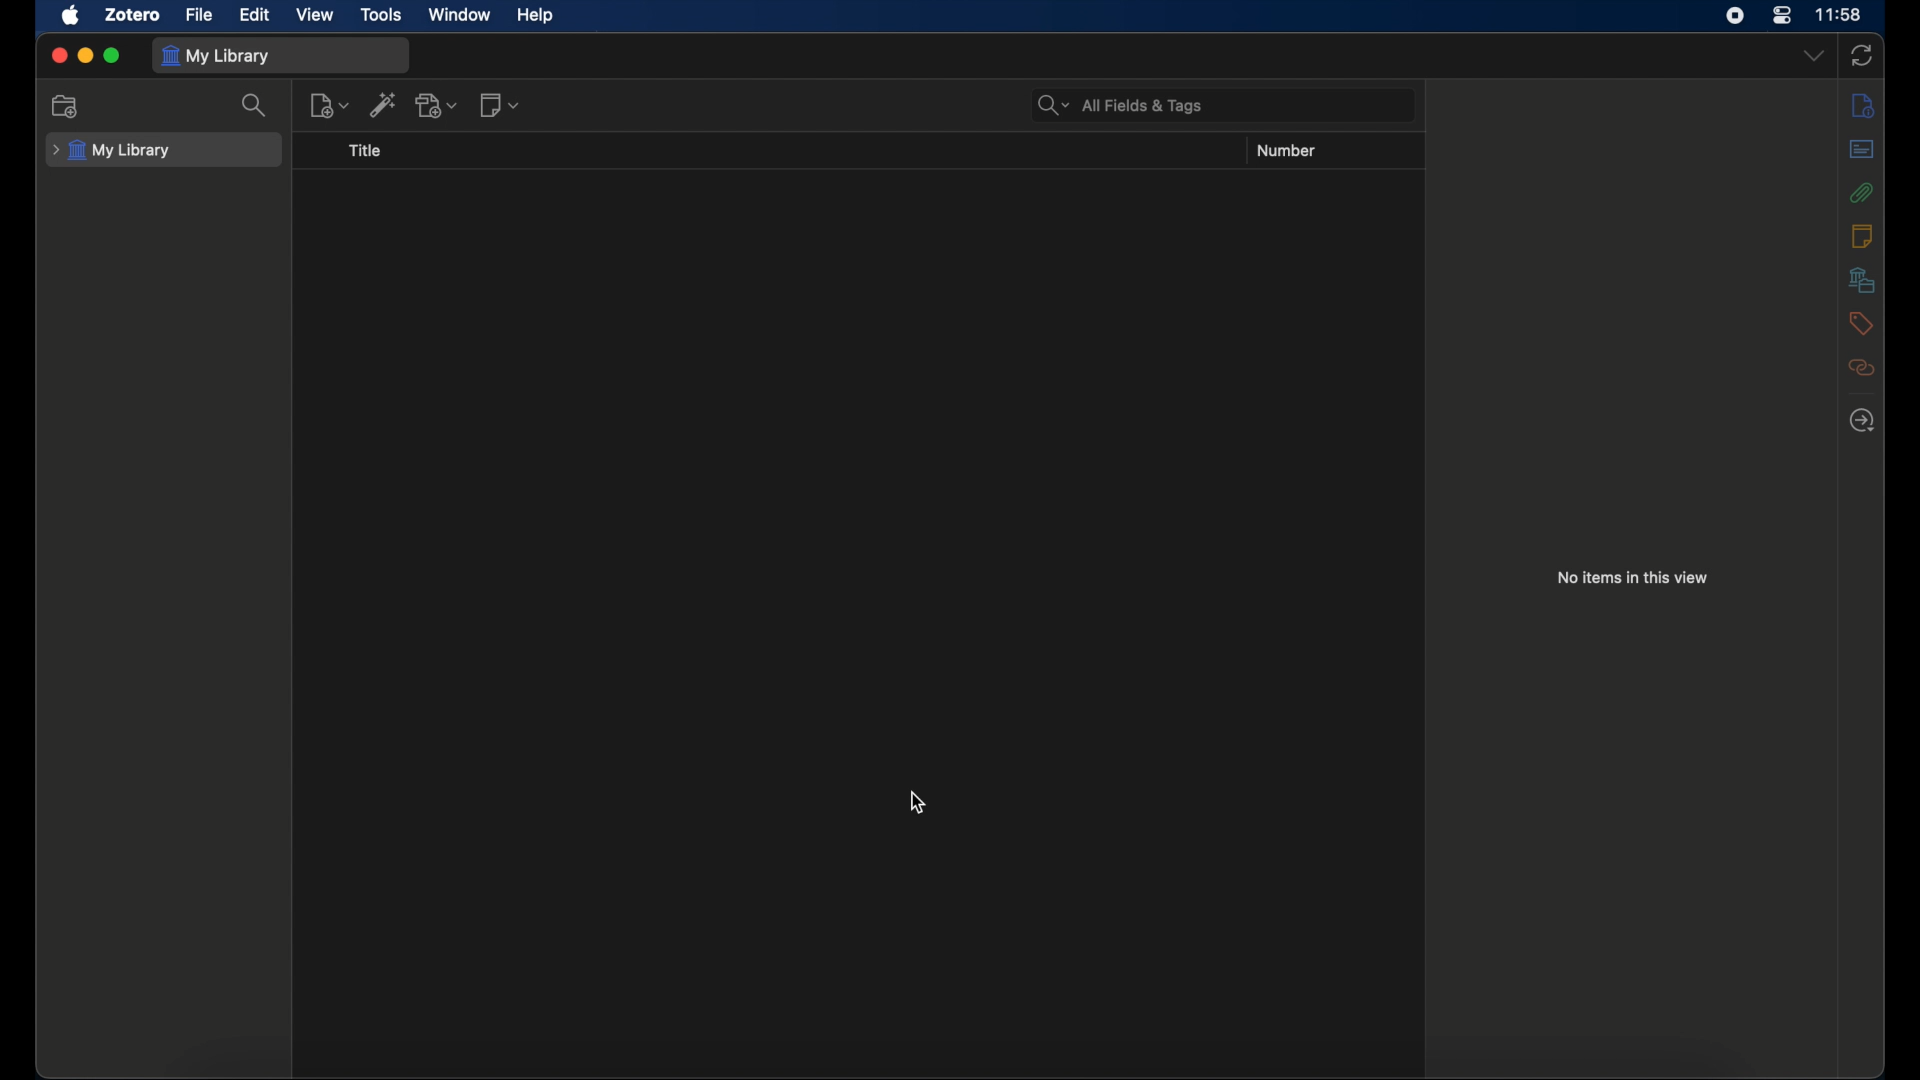  Describe the element at coordinates (259, 106) in the screenshot. I see `search` at that location.